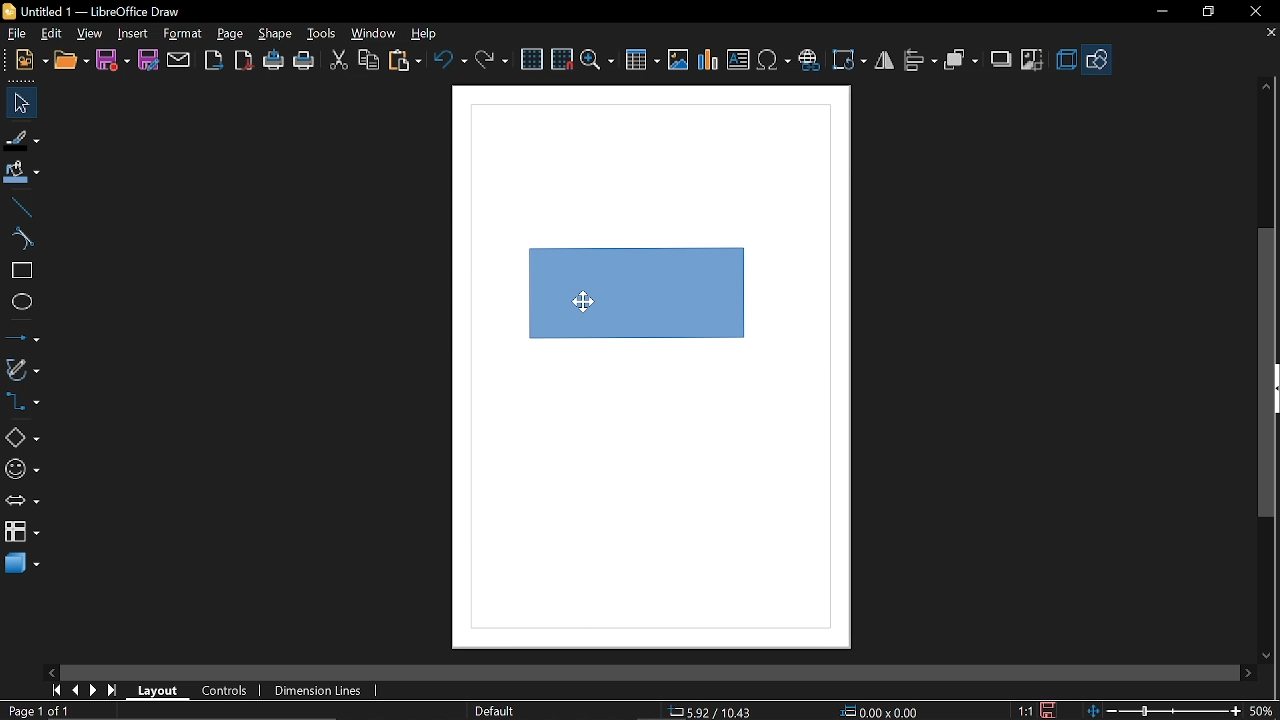  What do you see at coordinates (320, 35) in the screenshot?
I see `Tools` at bounding box center [320, 35].